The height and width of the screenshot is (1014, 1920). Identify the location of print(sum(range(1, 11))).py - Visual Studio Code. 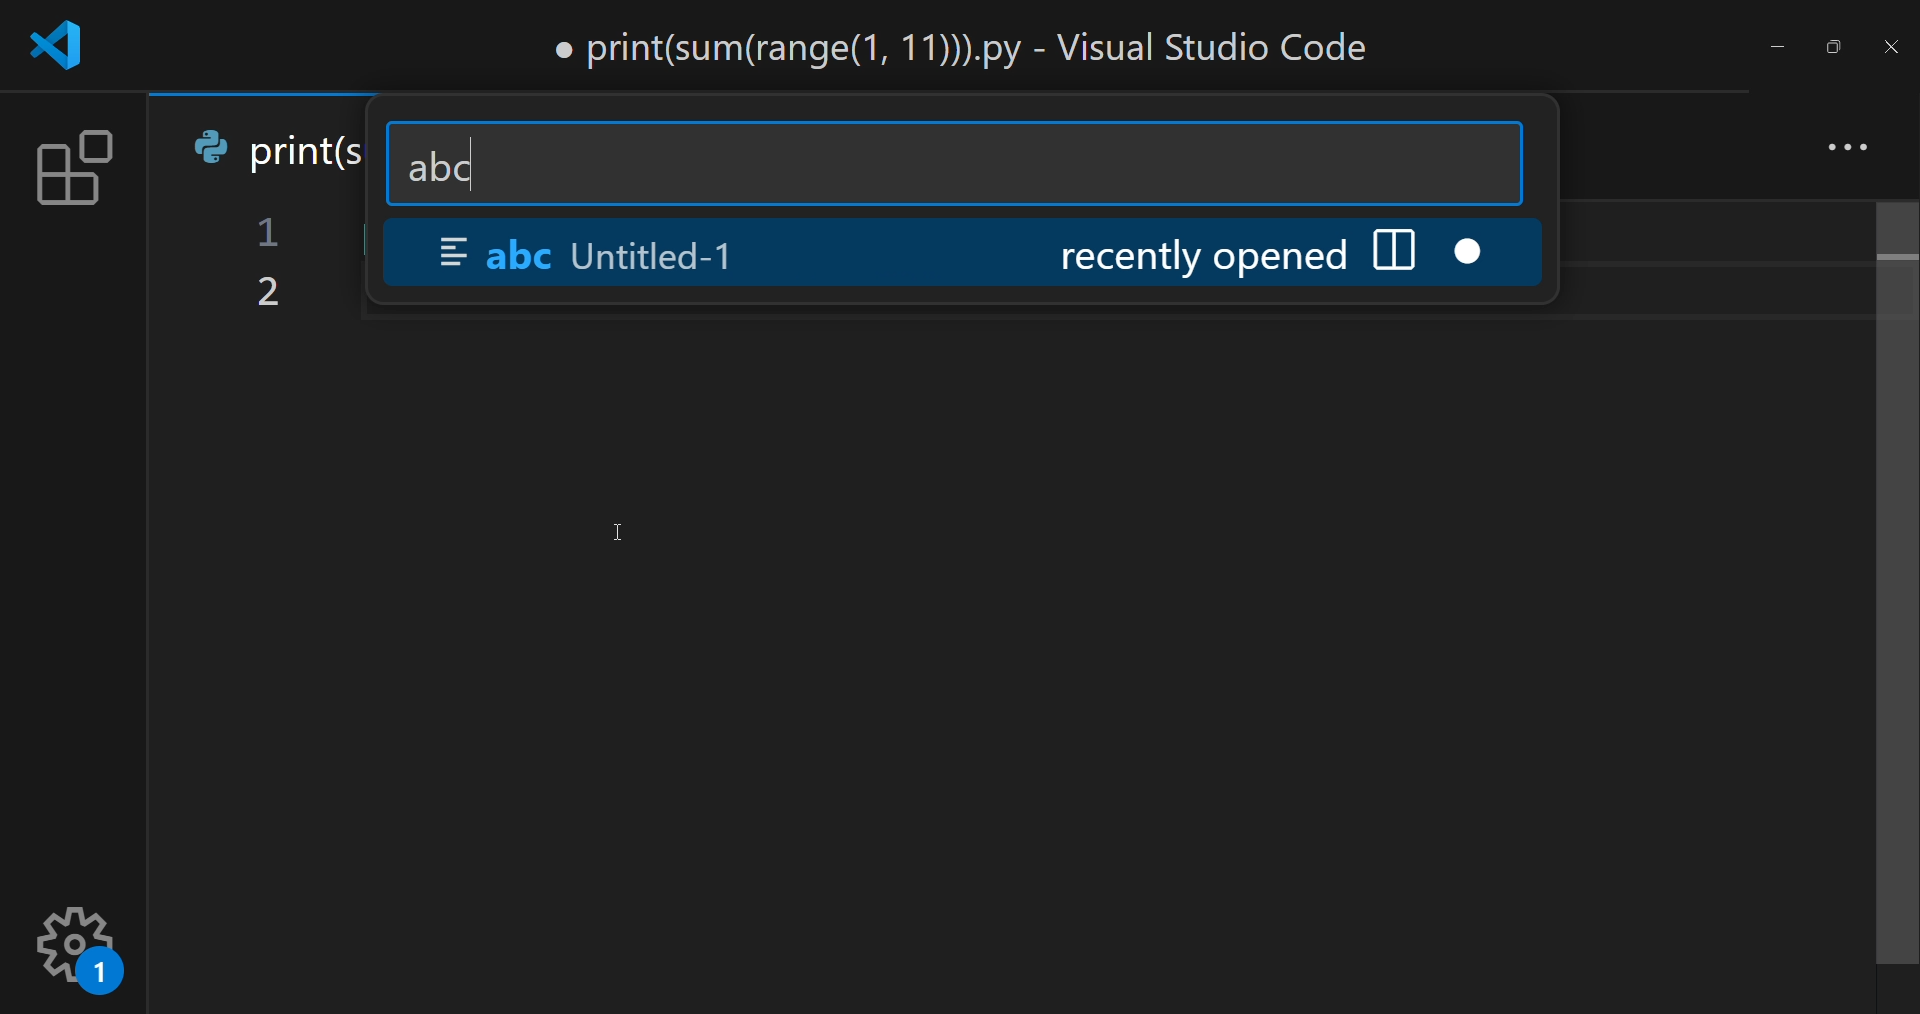
(972, 49).